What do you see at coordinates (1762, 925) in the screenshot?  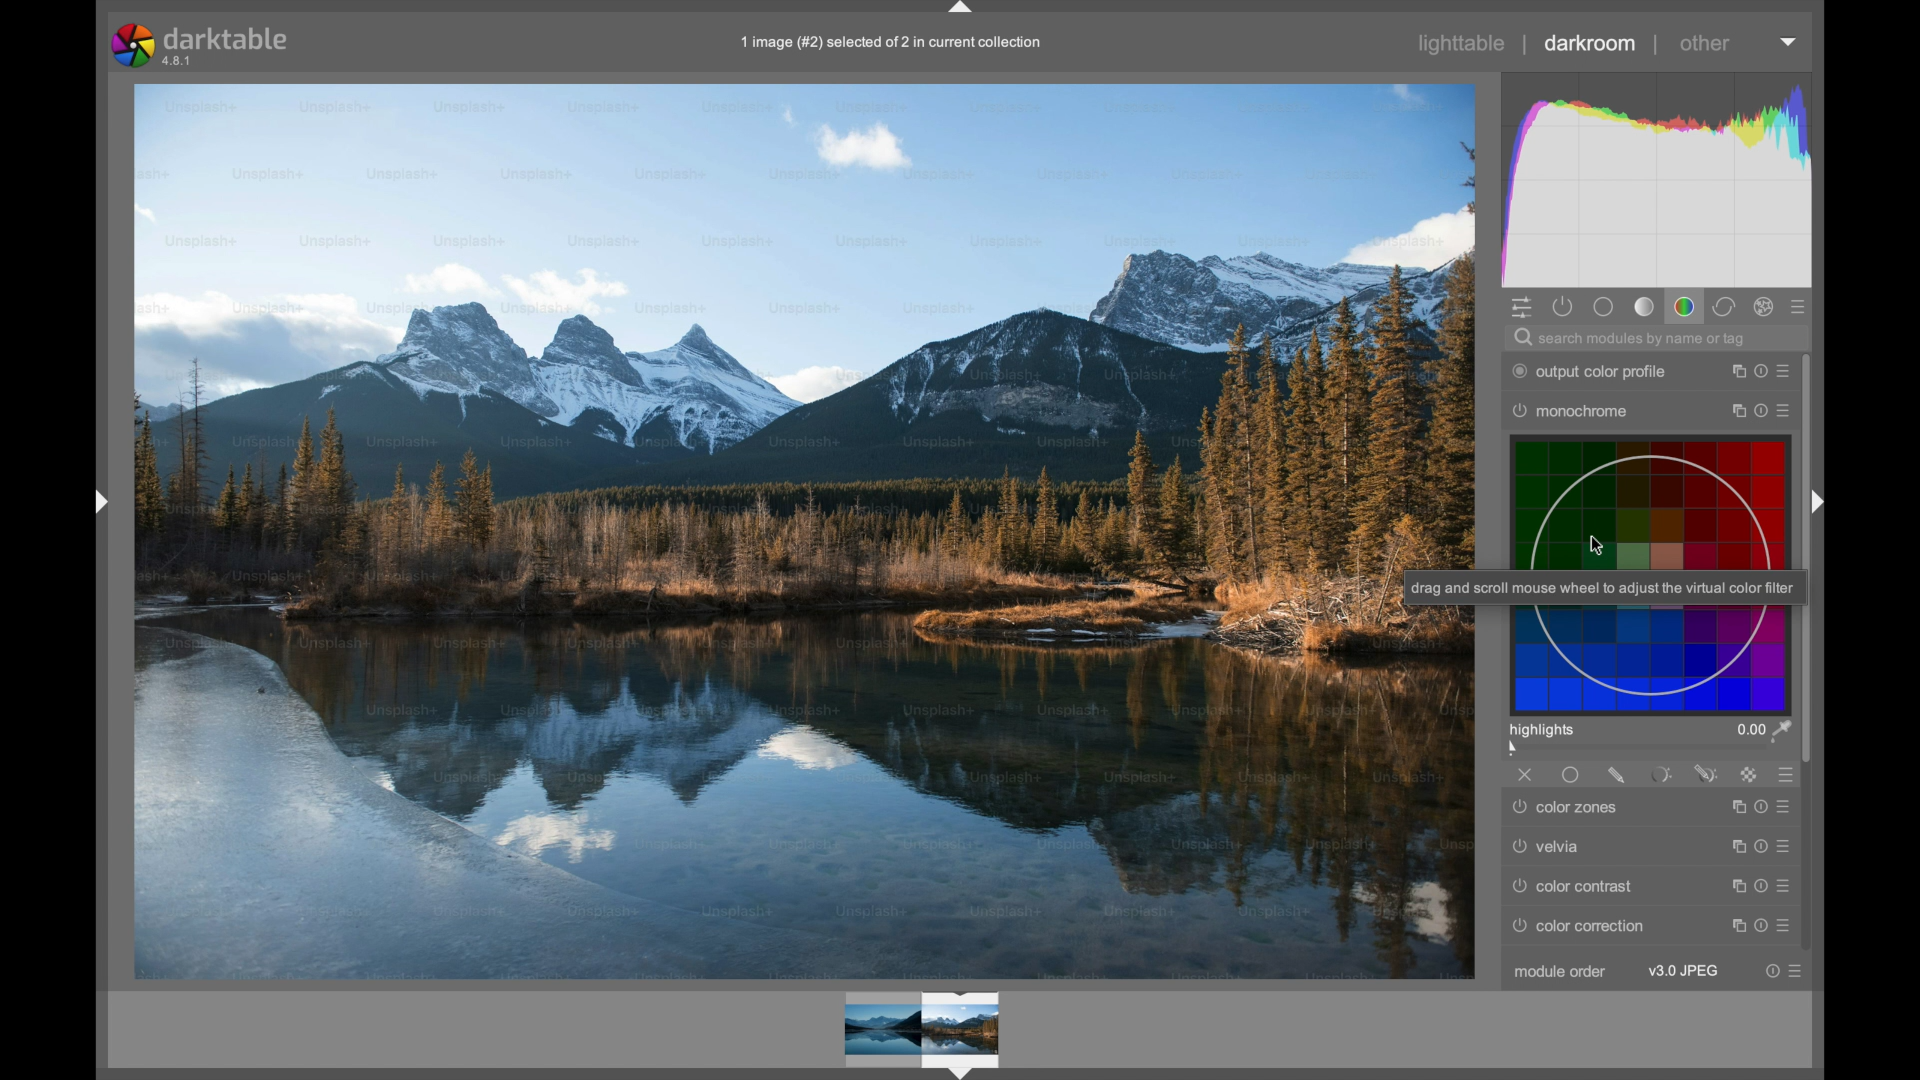 I see `reset` at bounding box center [1762, 925].